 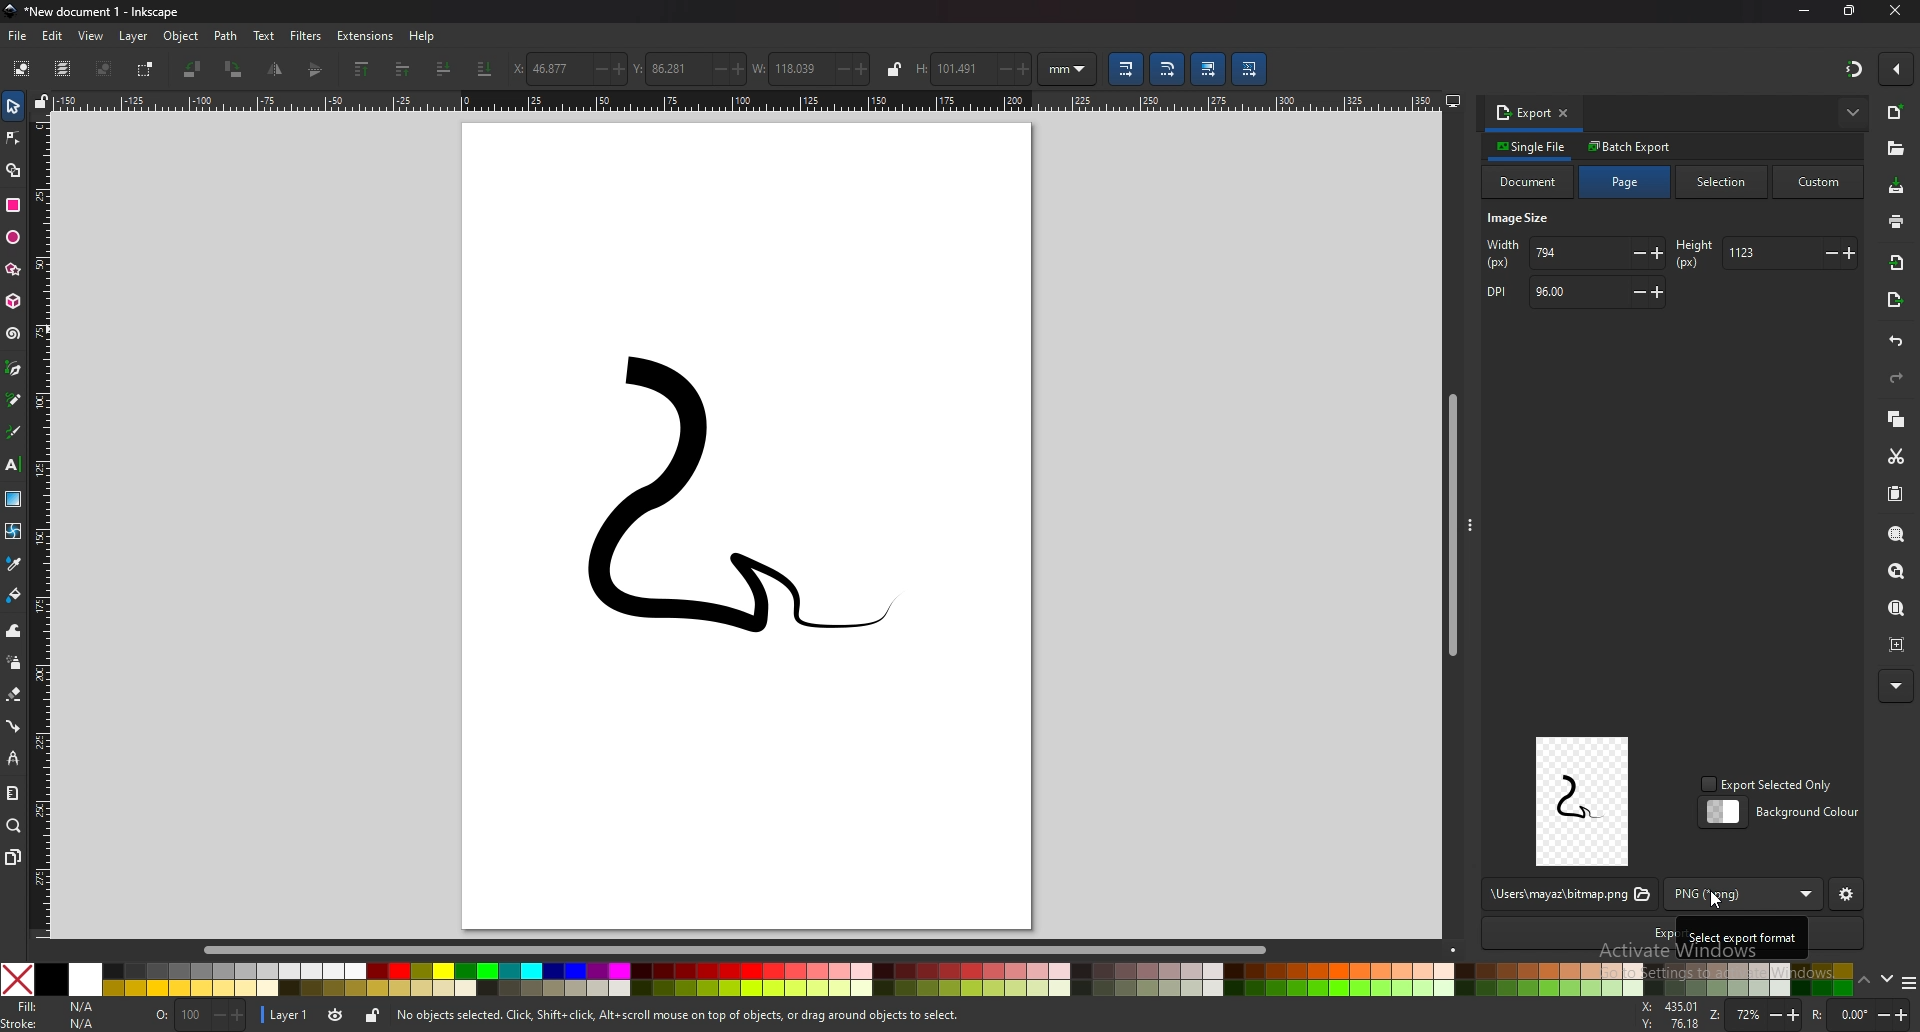 What do you see at coordinates (1893, 11) in the screenshot?
I see `close` at bounding box center [1893, 11].